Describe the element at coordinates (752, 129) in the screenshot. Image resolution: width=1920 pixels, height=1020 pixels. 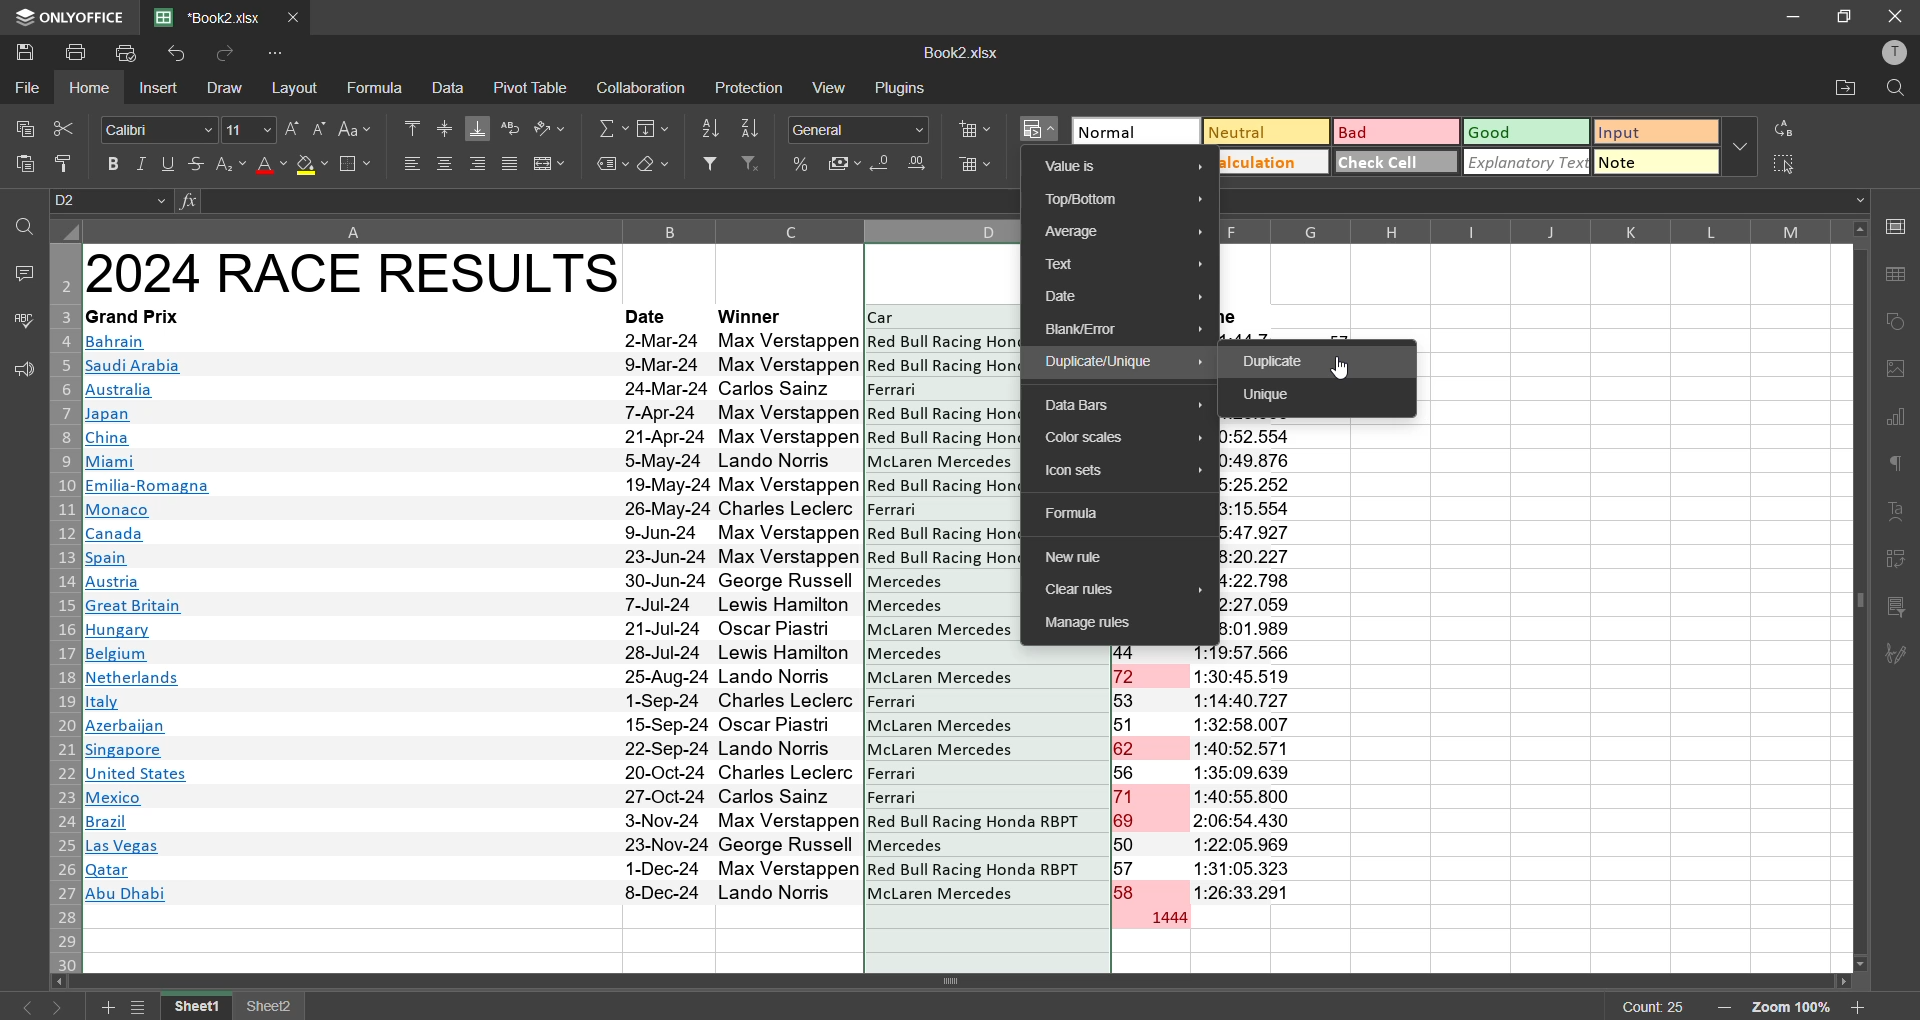
I see `sort descending` at that location.